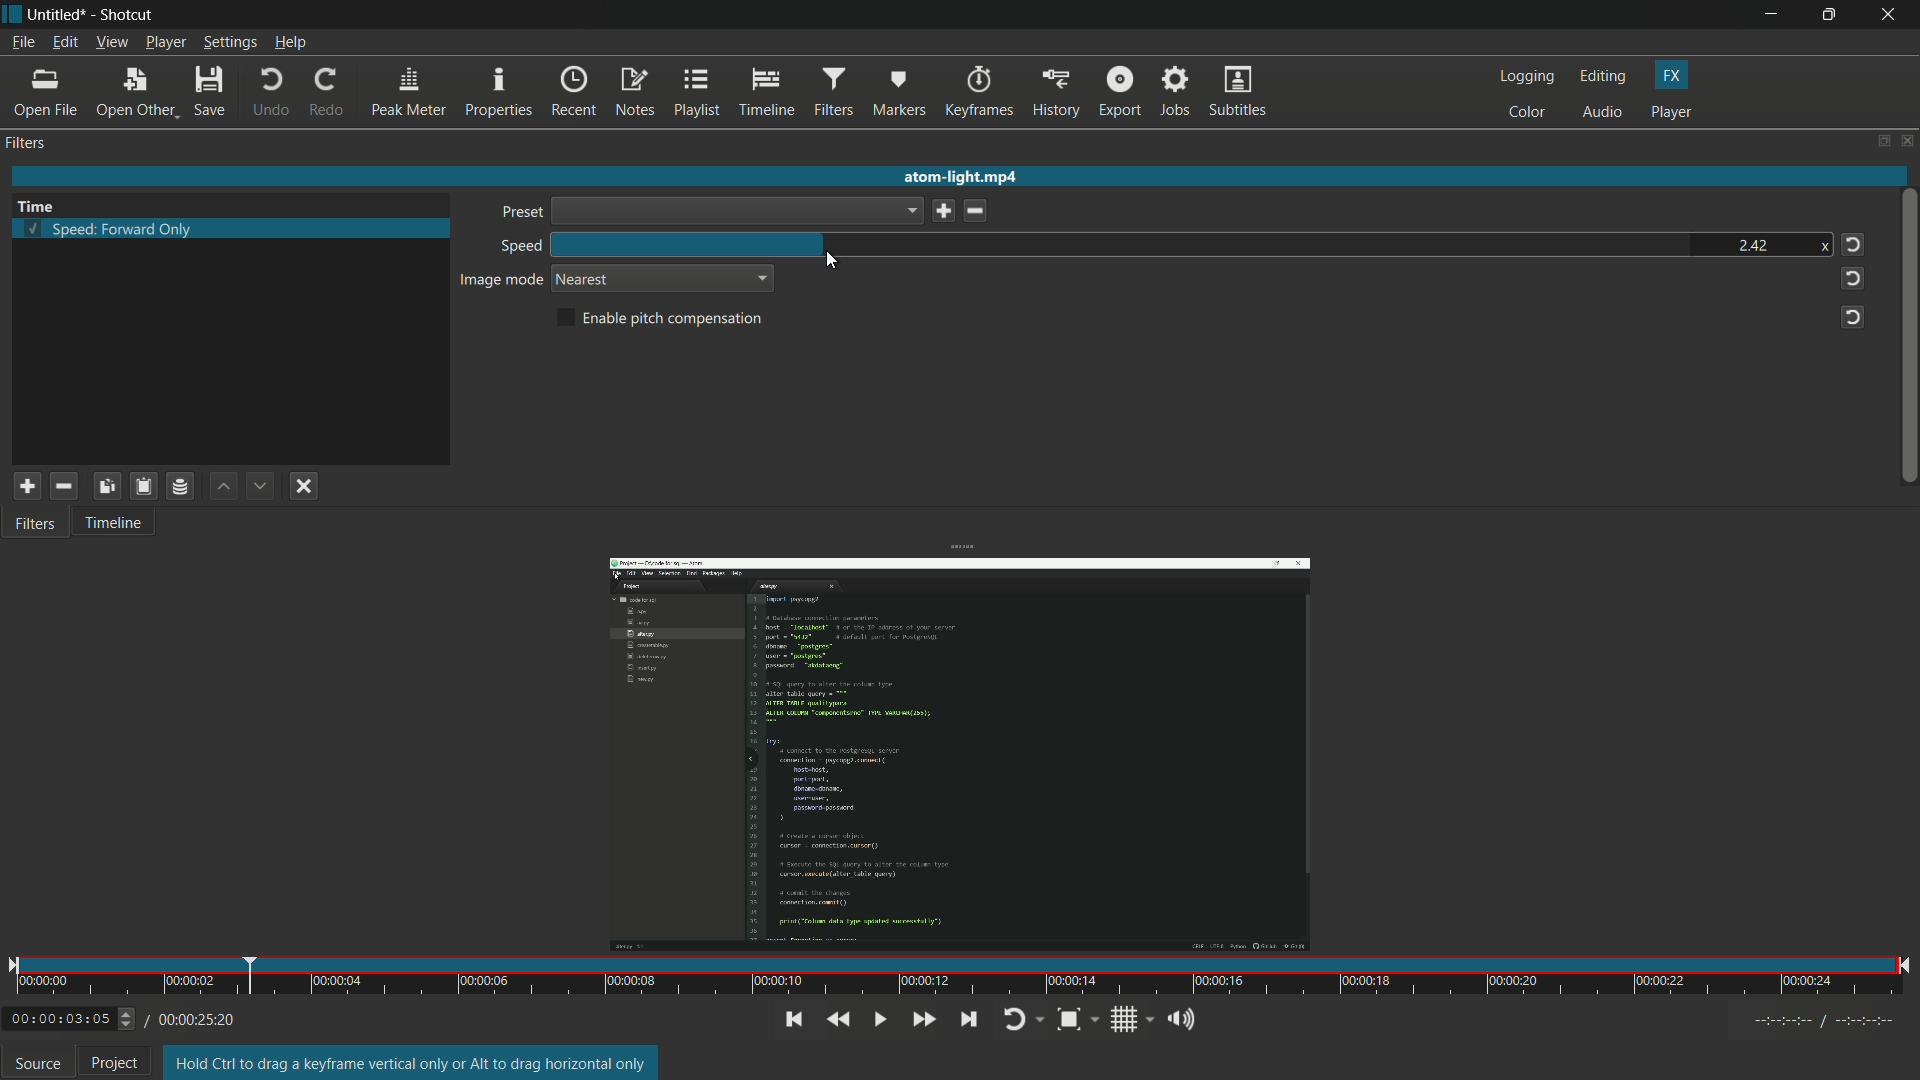 The width and height of the screenshot is (1920, 1080). I want to click on 2.42, so click(1751, 242).